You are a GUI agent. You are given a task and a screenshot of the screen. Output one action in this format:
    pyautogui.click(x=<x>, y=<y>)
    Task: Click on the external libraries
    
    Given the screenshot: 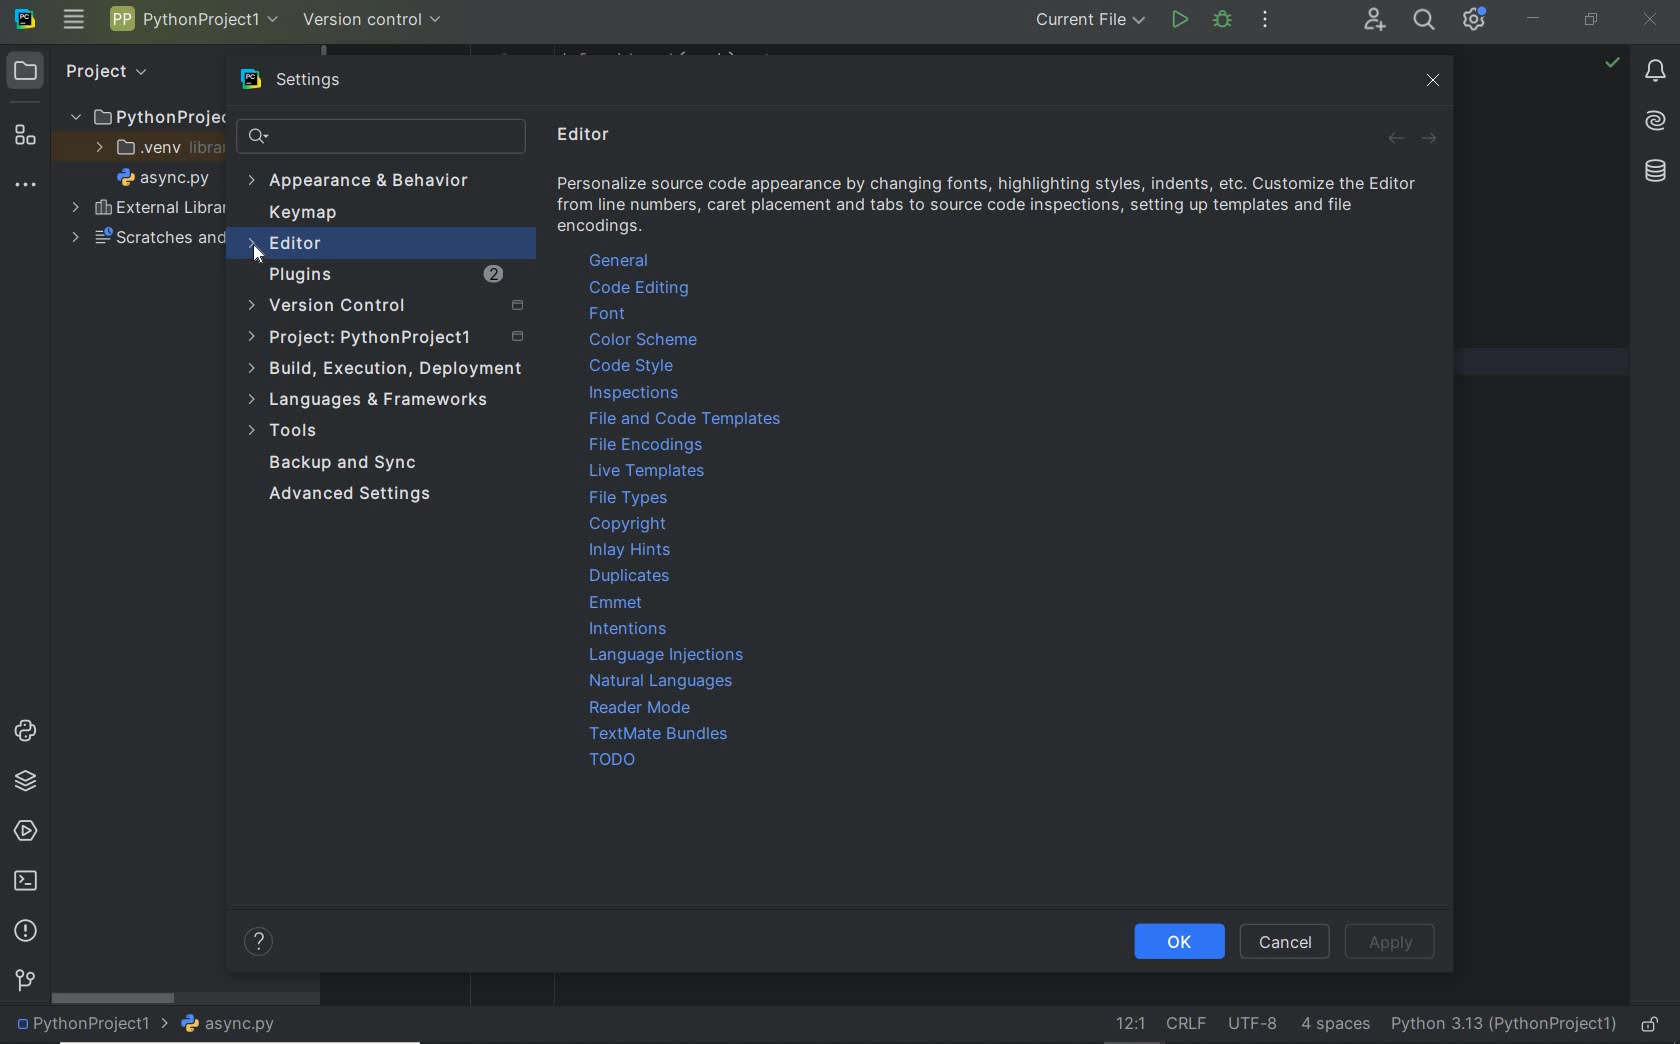 What is the action you would take?
    pyautogui.click(x=147, y=208)
    